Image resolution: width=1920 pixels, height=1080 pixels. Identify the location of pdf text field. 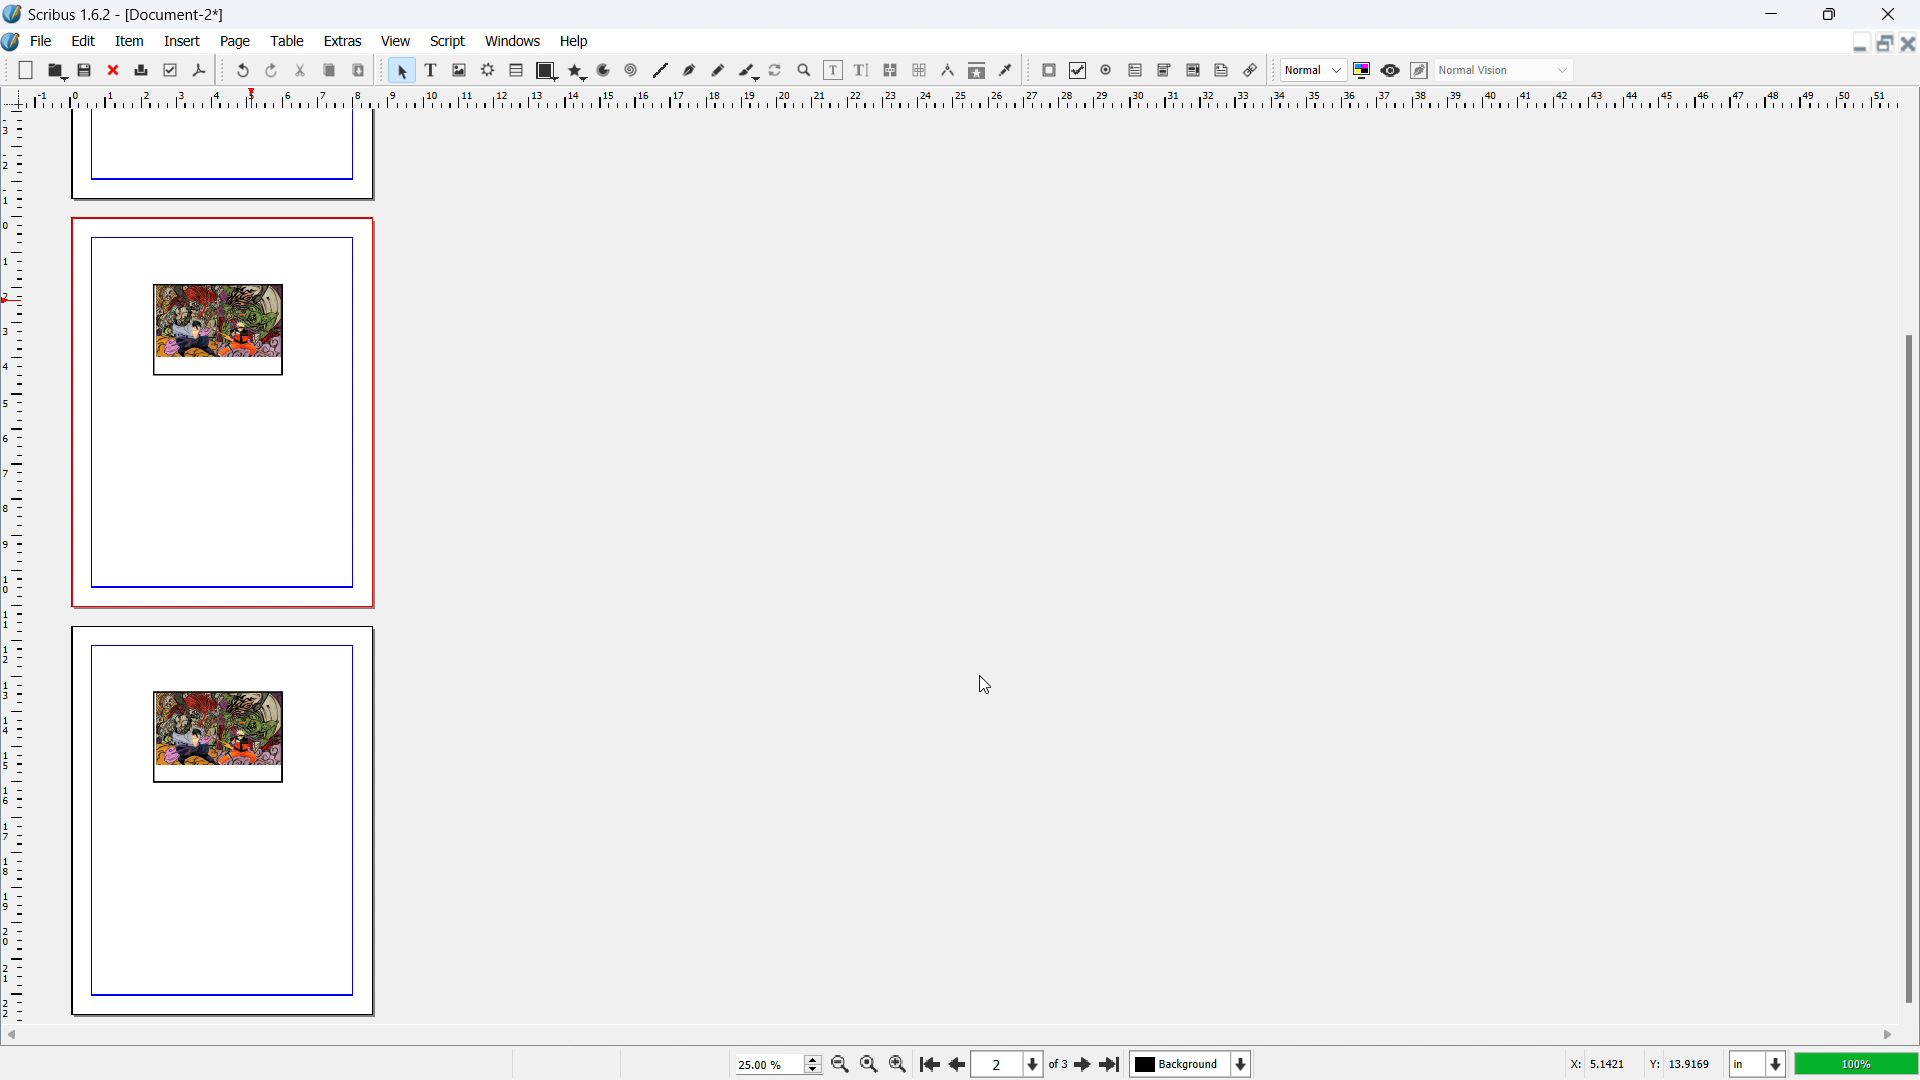
(1136, 71).